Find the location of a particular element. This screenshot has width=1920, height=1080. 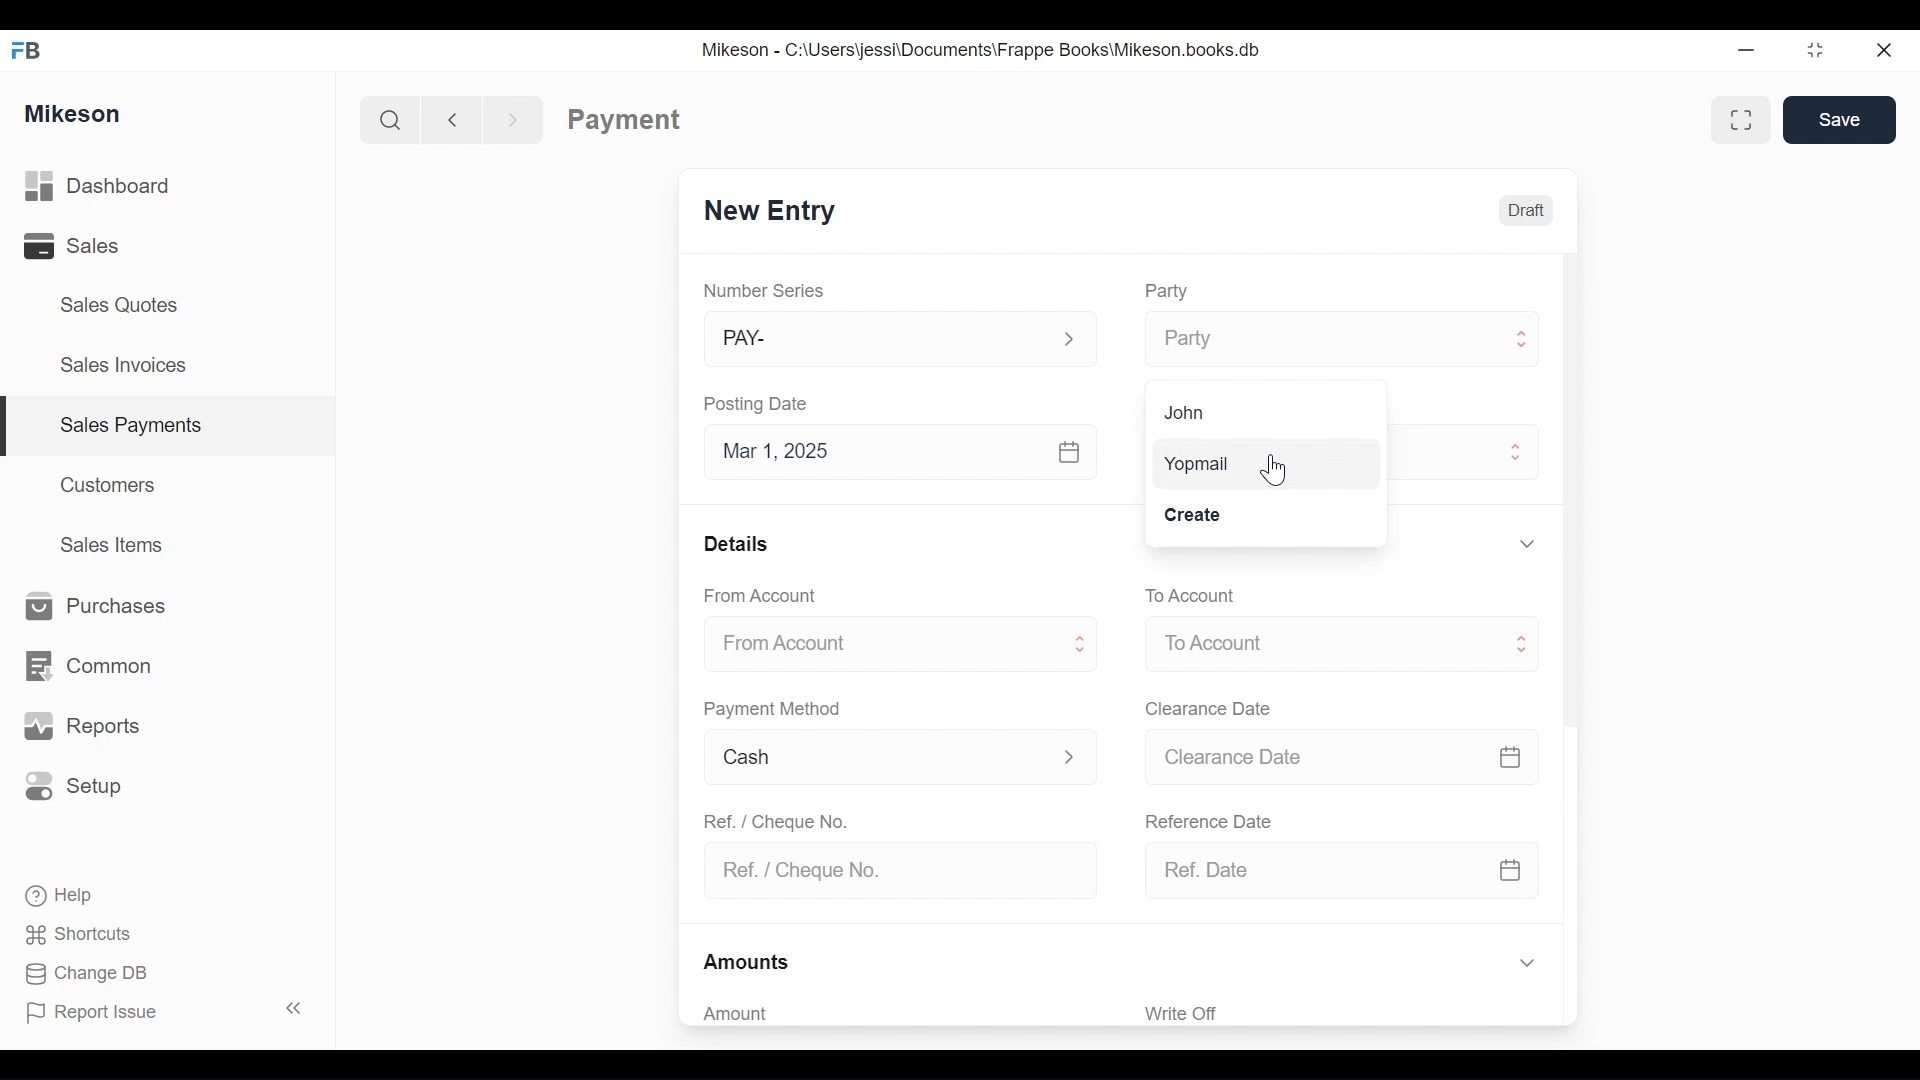

Close is located at coordinates (1881, 47).